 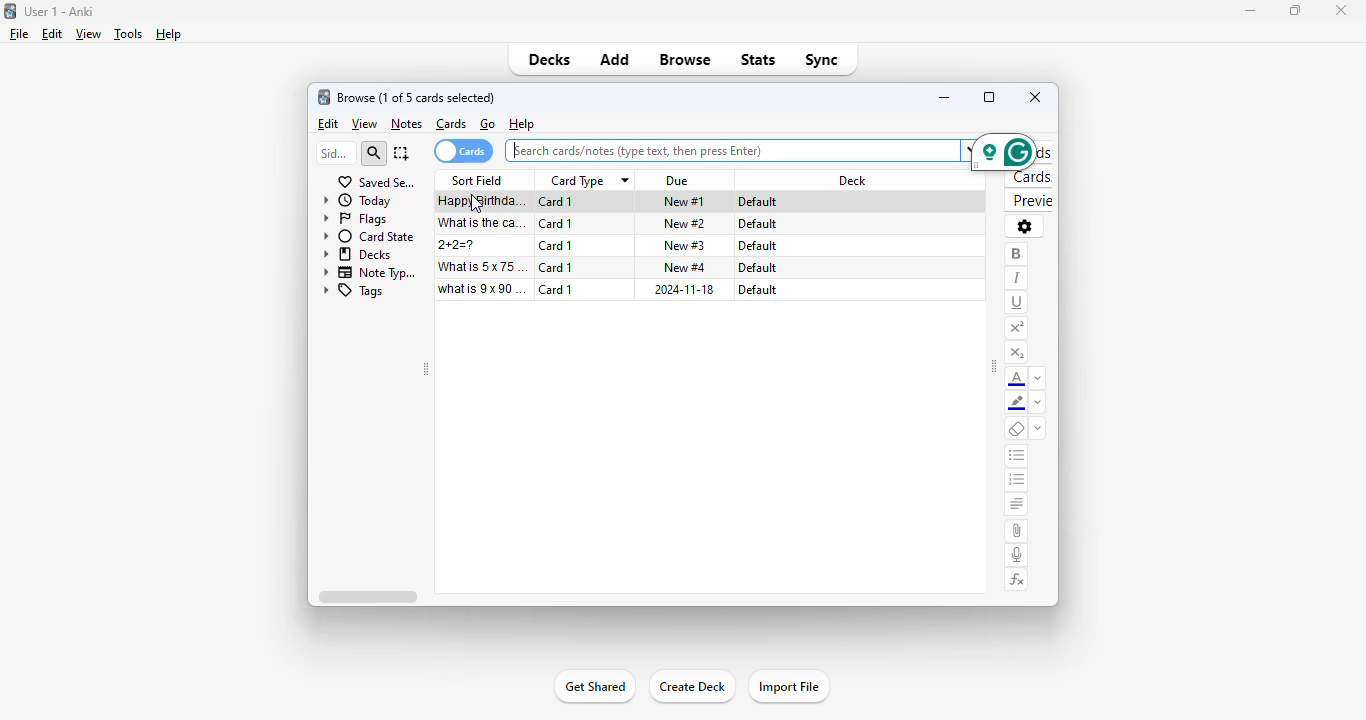 What do you see at coordinates (168, 34) in the screenshot?
I see `help` at bounding box center [168, 34].